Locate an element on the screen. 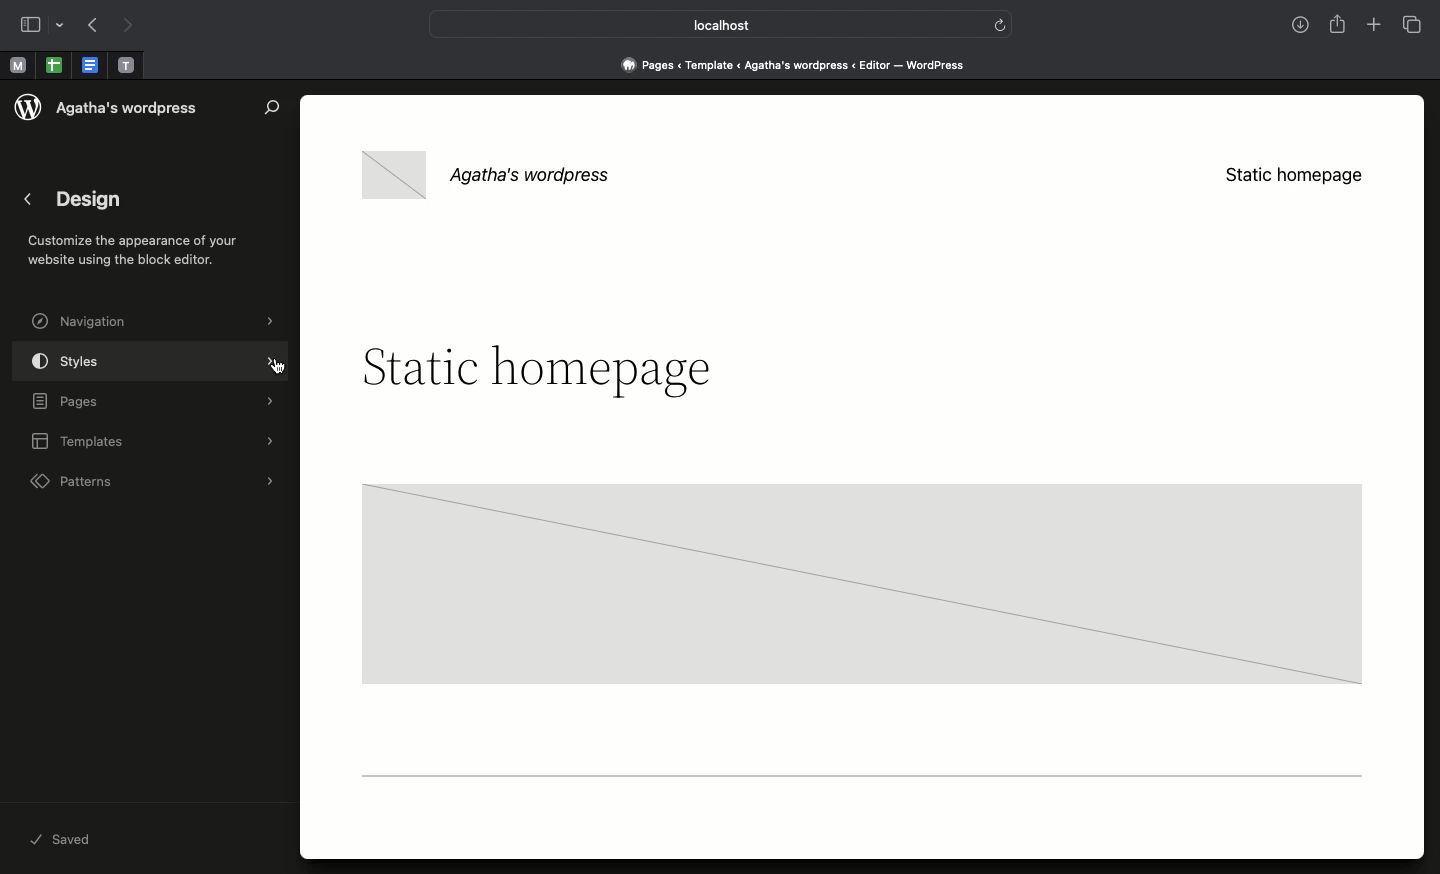  Design is located at coordinates (84, 206).